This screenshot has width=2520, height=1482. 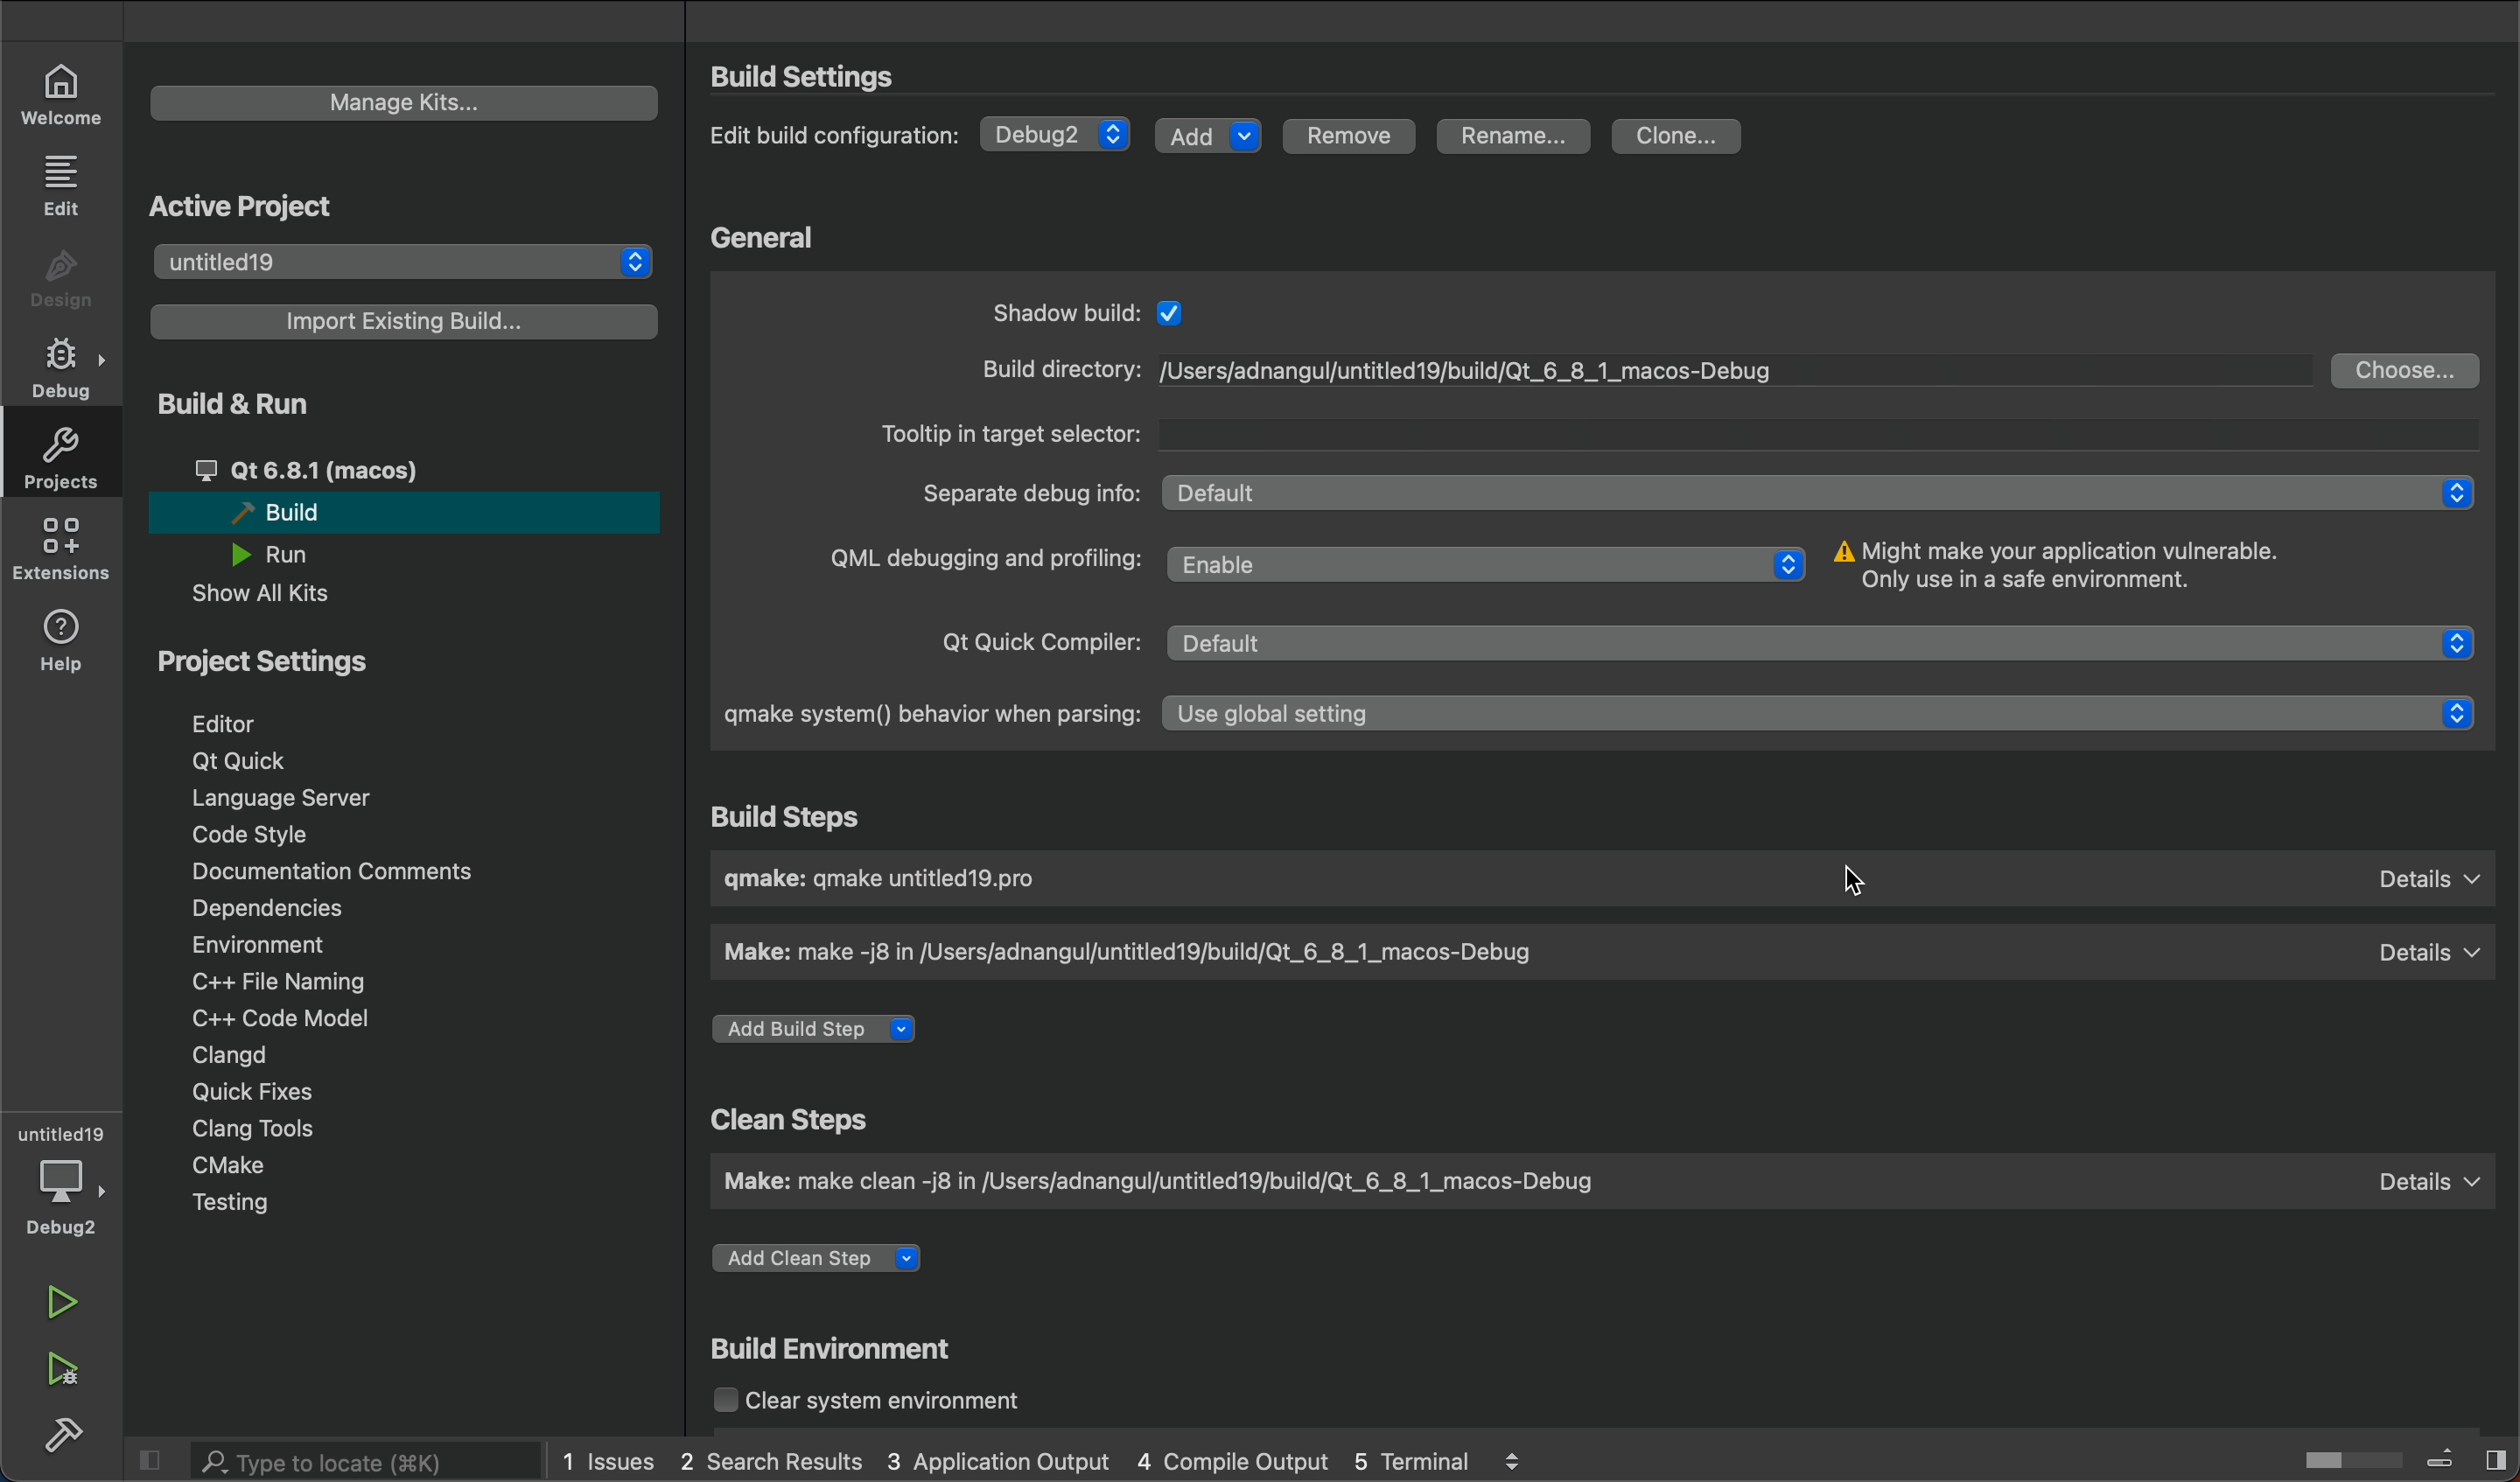 I want to click on might make your application vulnerable only use in a safe environment., so click(x=2098, y=570).